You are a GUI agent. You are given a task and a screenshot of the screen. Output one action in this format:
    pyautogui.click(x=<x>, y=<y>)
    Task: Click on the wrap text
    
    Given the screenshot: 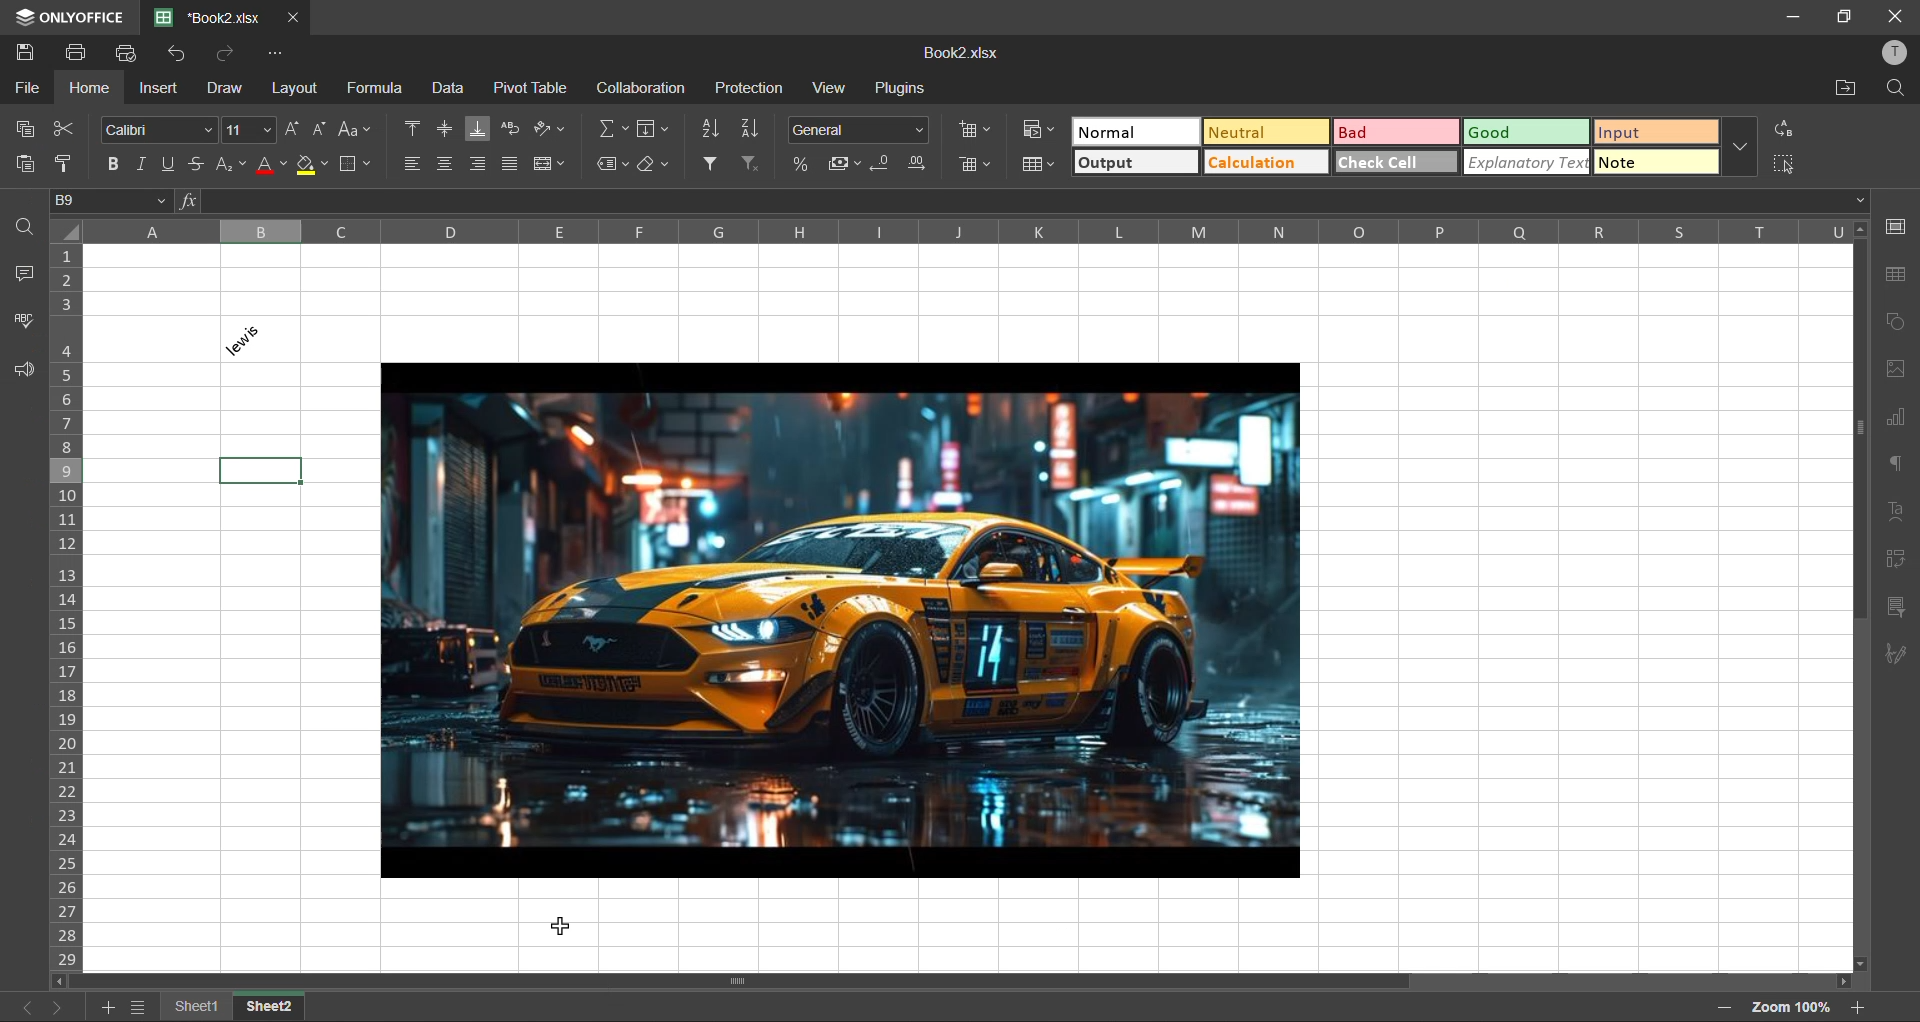 What is the action you would take?
    pyautogui.click(x=510, y=128)
    